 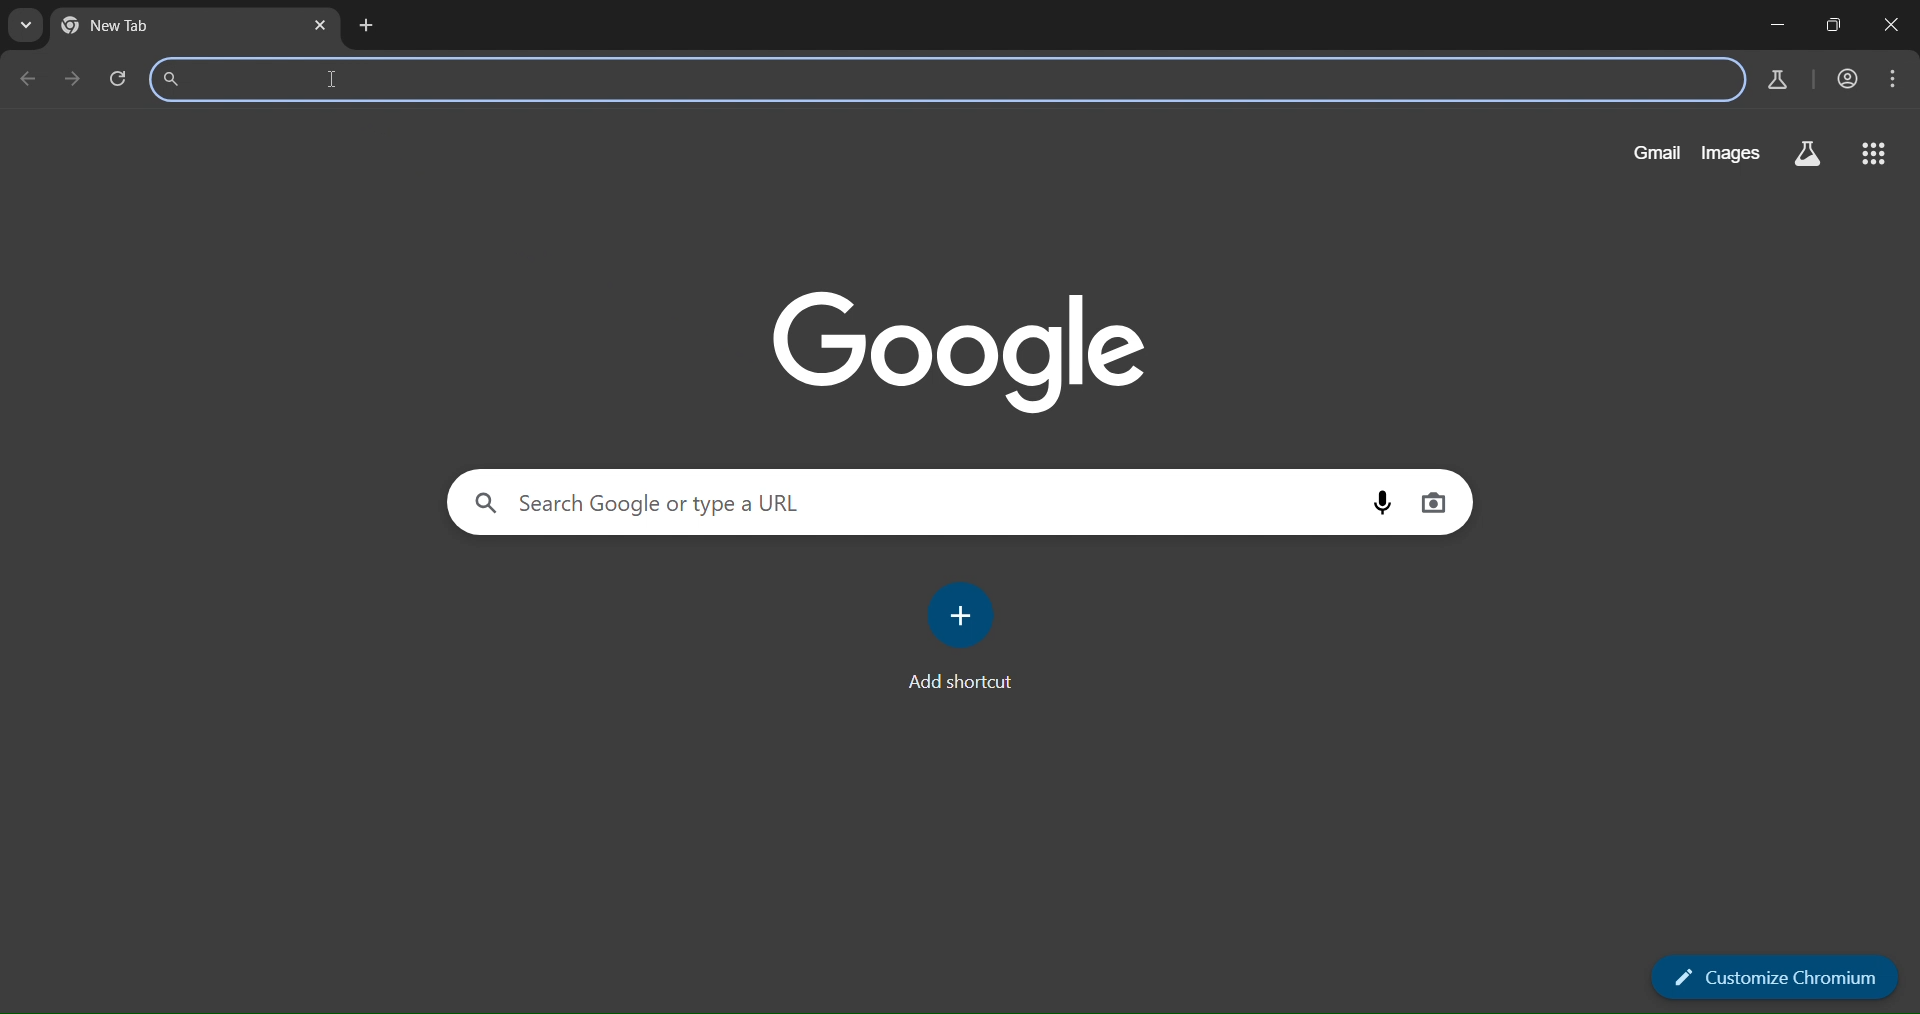 I want to click on search tabs, so click(x=28, y=27).